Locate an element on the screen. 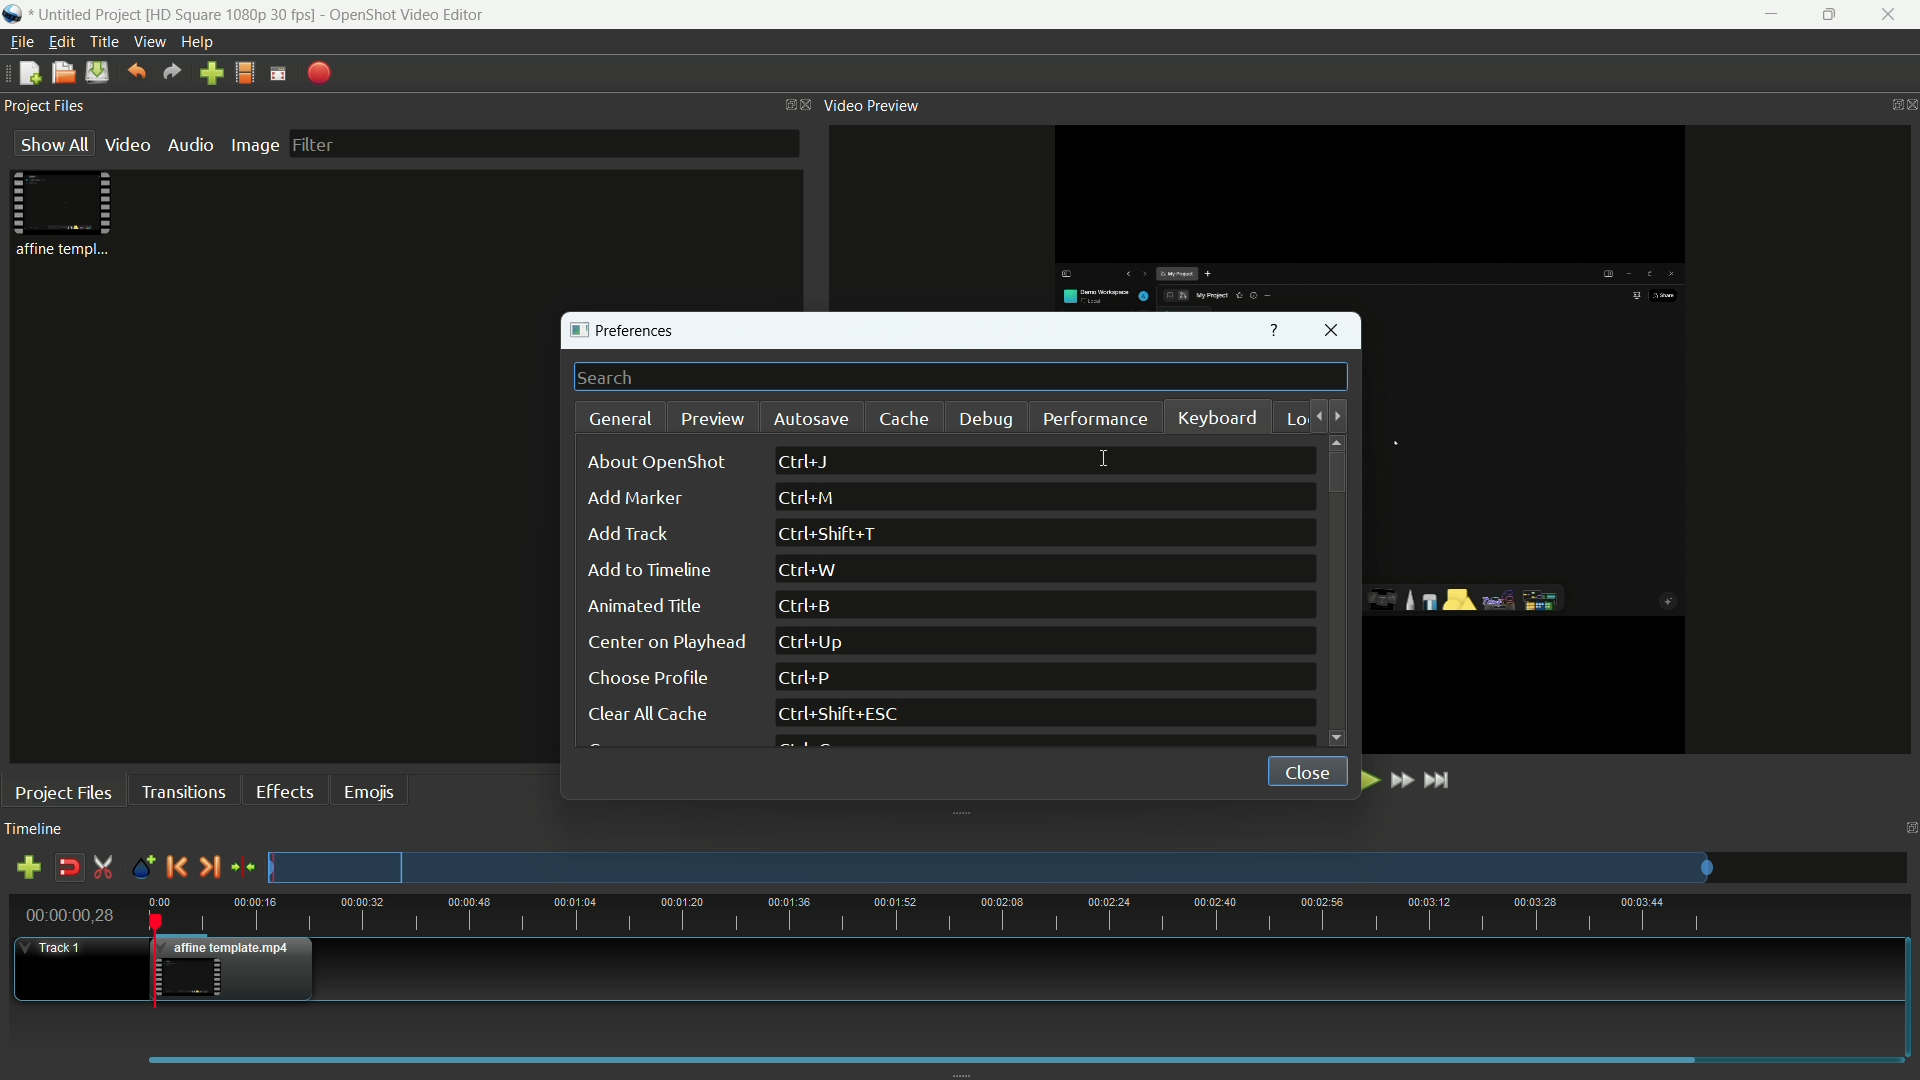 This screenshot has width=1920, height=1080. play or pause is located at coordinates (1367, 780).